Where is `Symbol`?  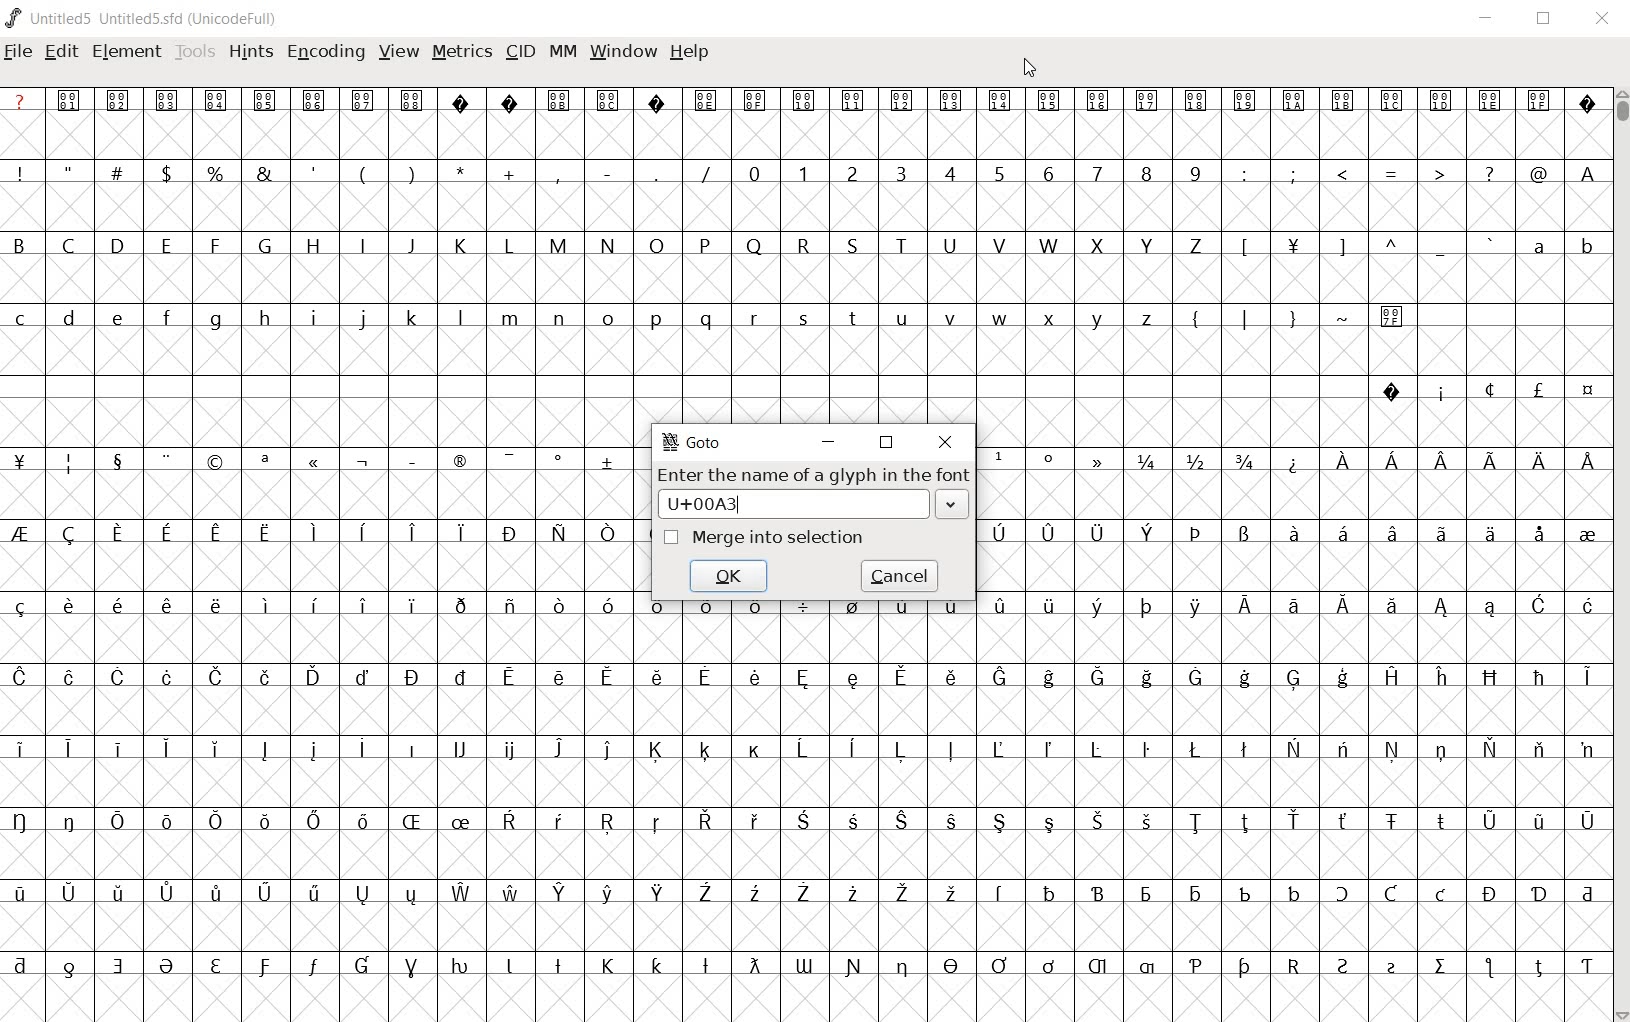 Symbol is located at coordinates (1000, 823).